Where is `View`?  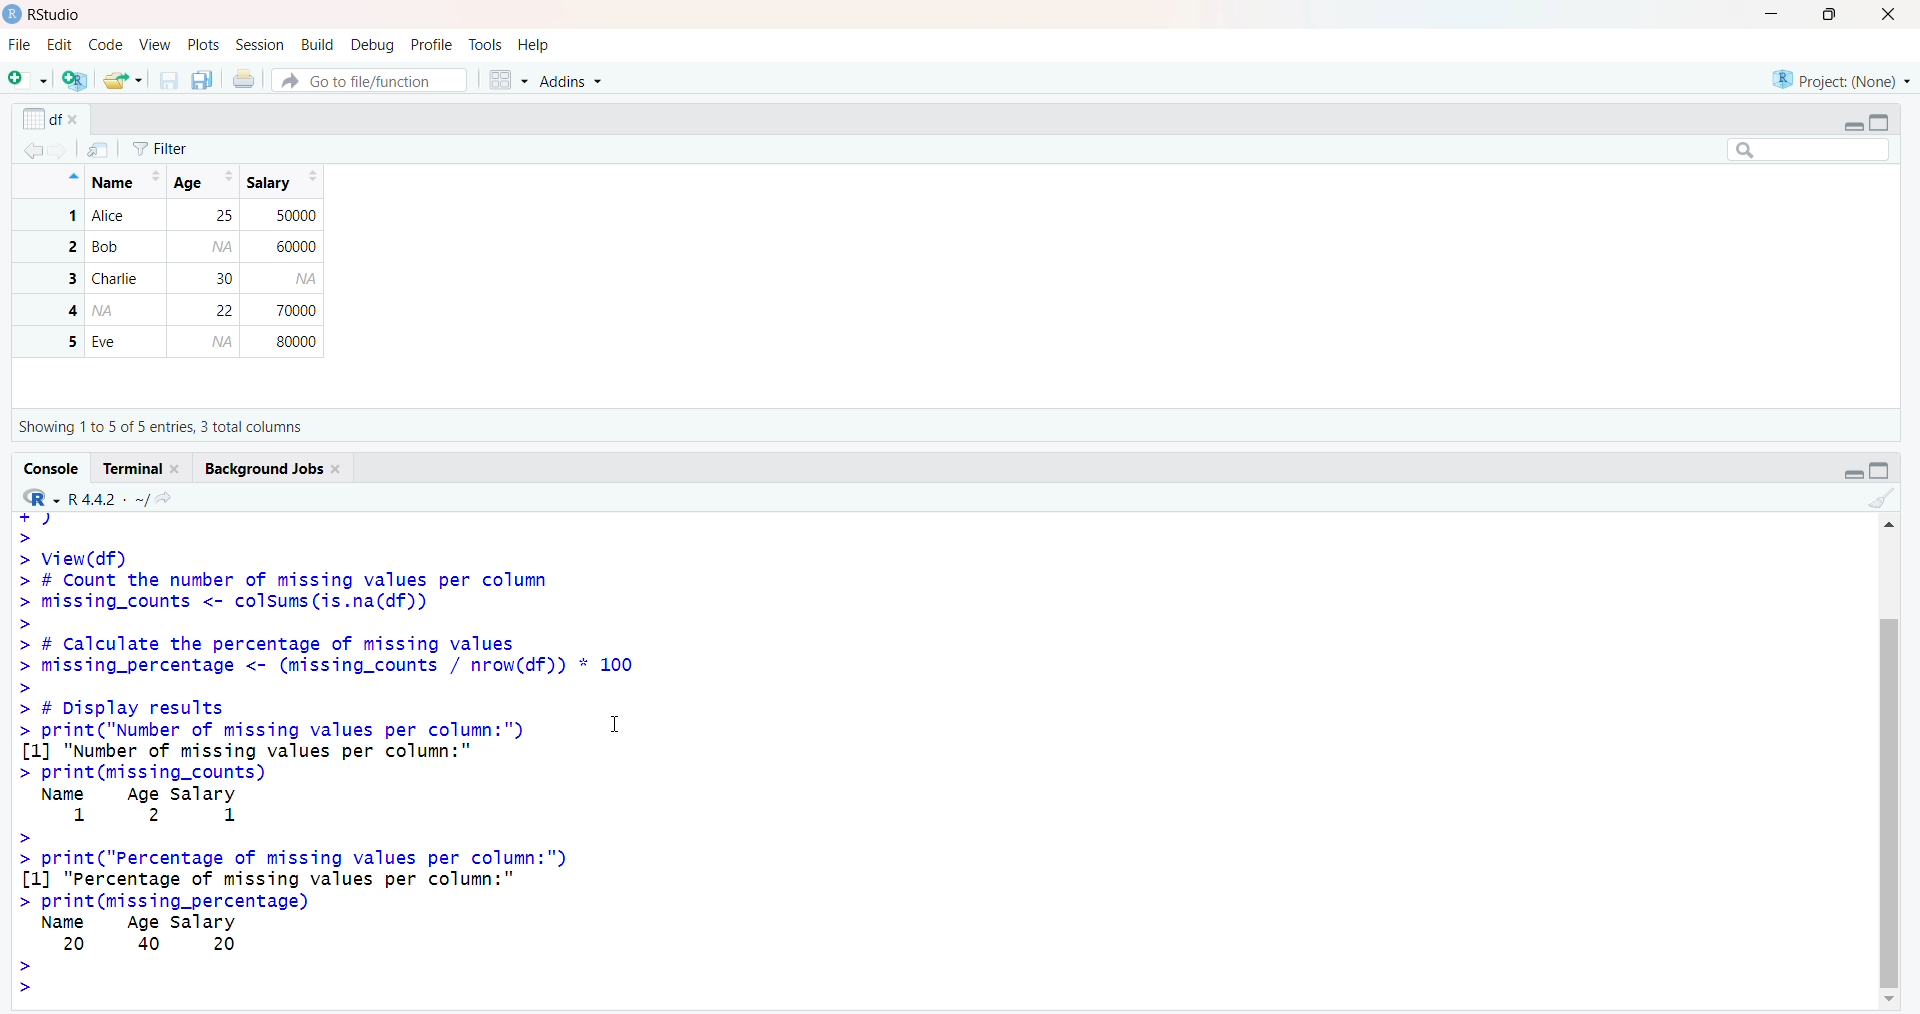
View is located at coordinates (154, 46).